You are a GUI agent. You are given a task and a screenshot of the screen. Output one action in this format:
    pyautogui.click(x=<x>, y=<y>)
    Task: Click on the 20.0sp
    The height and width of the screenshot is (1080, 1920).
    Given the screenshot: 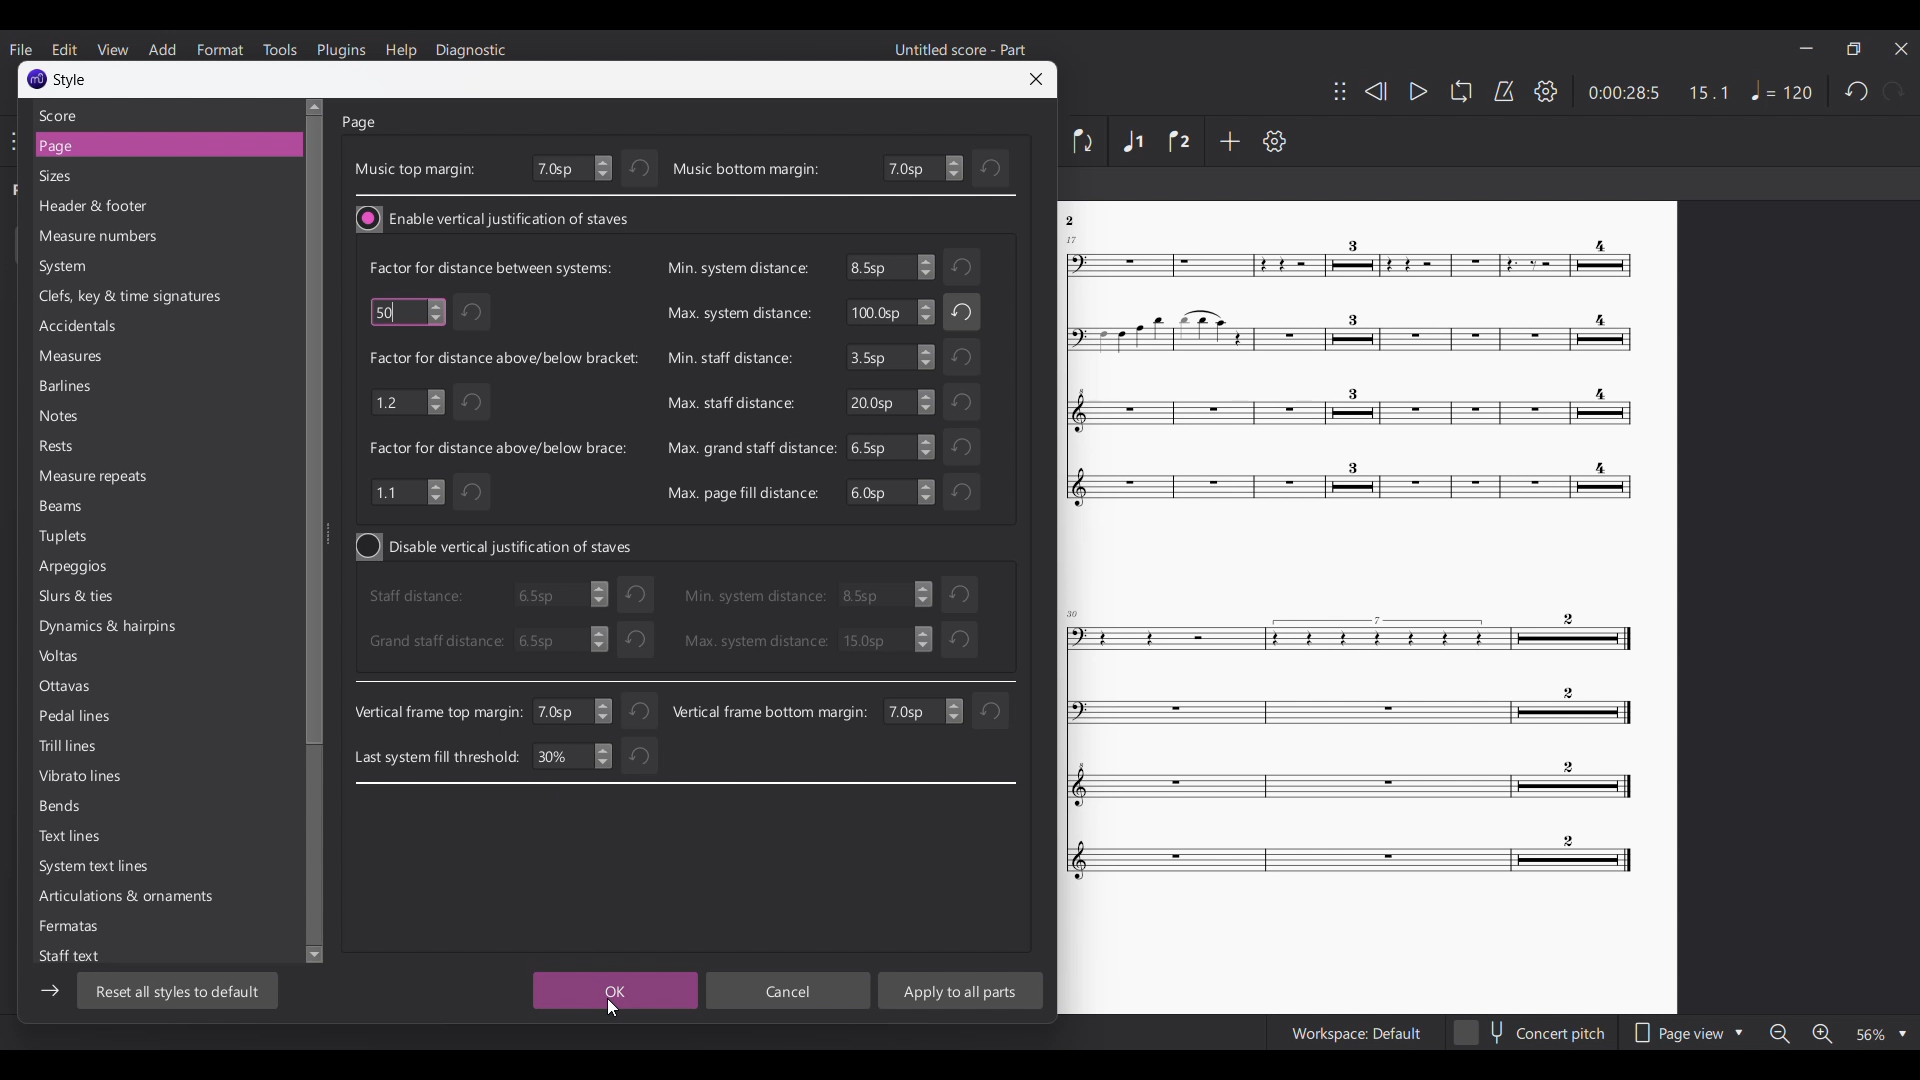 What is the action you would take?
    pyautogui.click(x=889, y=402)
    